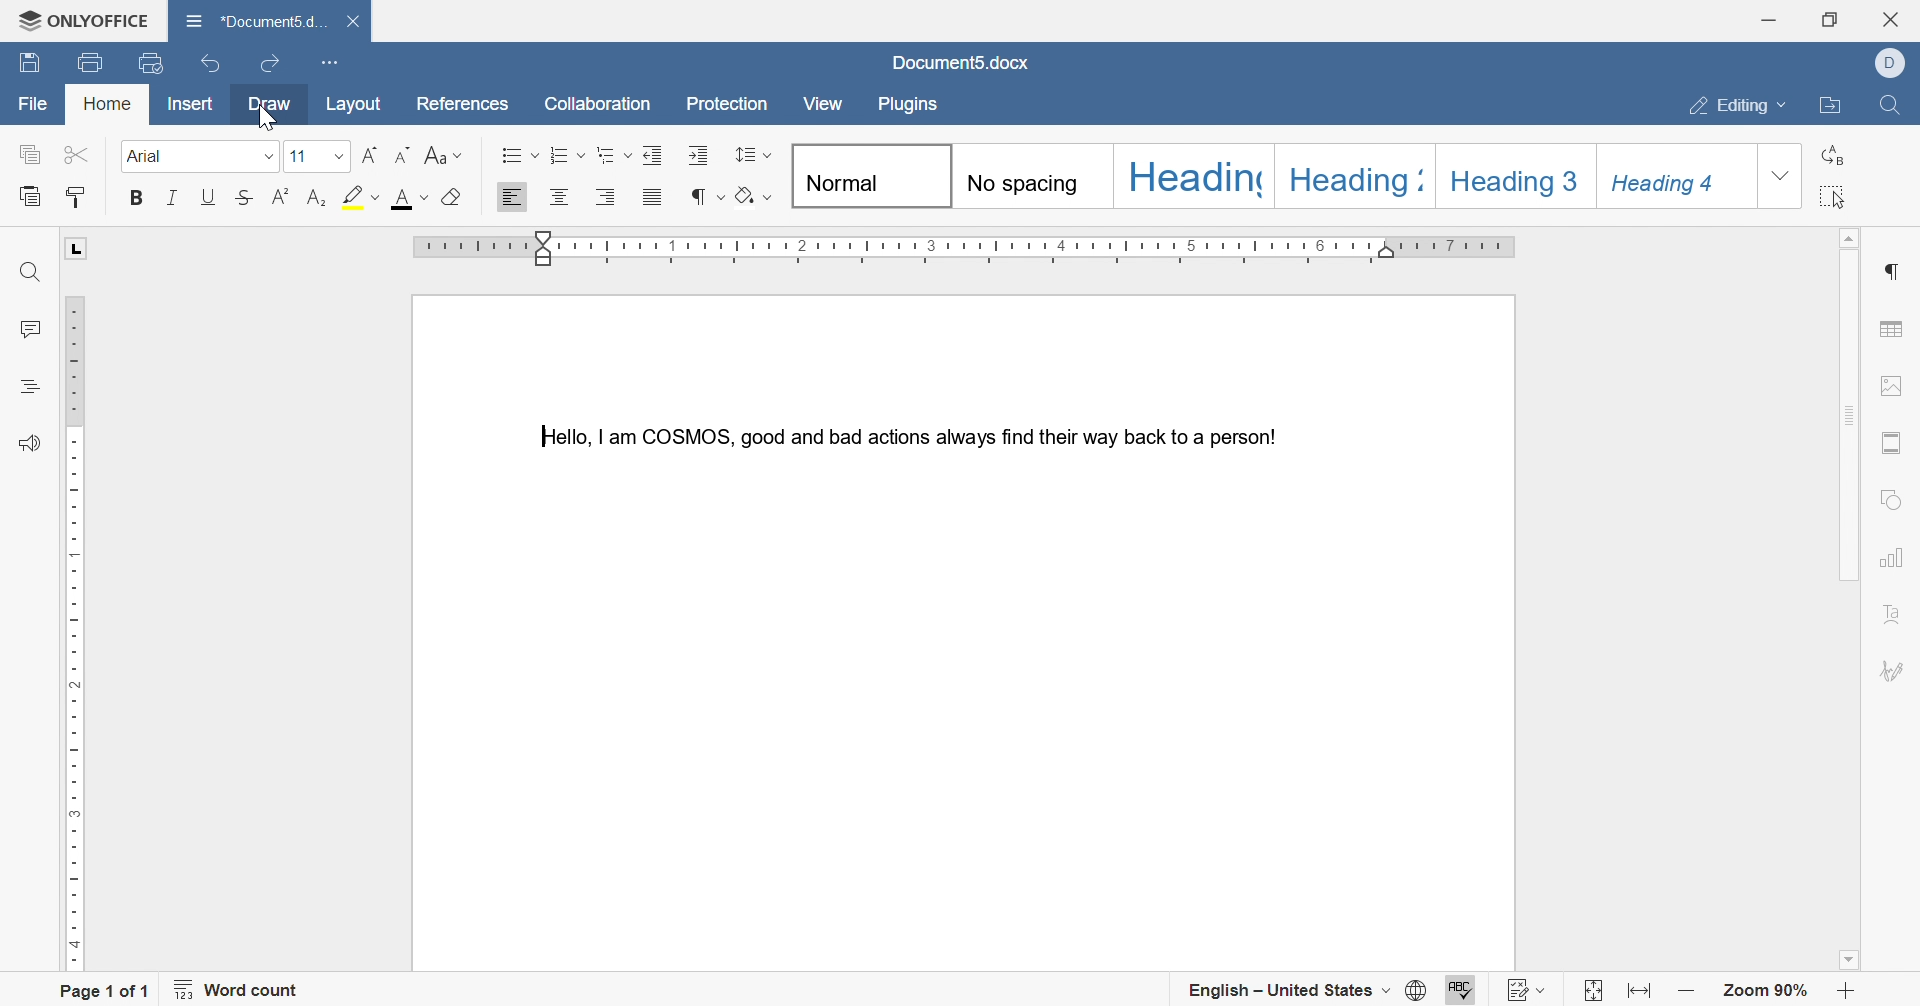 This screenshot has width=1920, height=1006. I want to click on bullets, so click(515, 154).